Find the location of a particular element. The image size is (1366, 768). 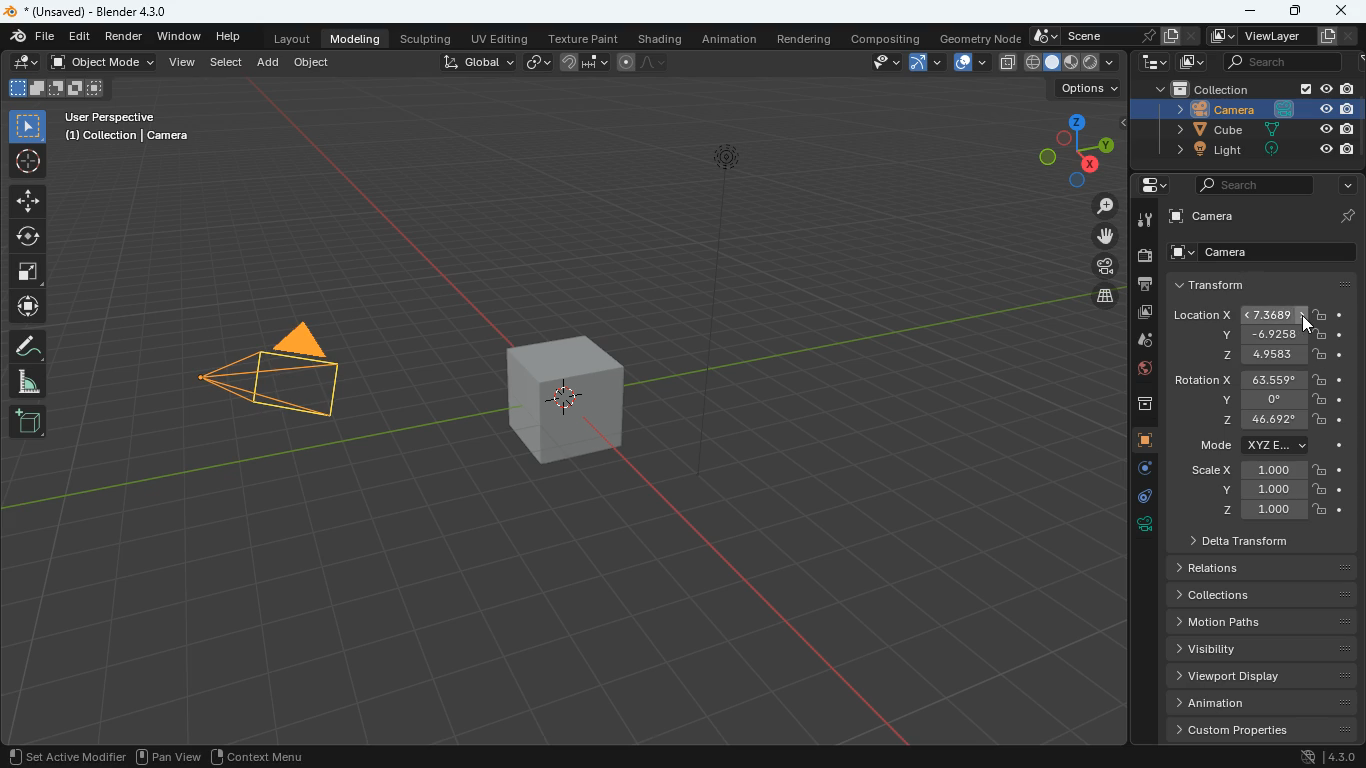

Collections is located at coordinates (1260, 595).